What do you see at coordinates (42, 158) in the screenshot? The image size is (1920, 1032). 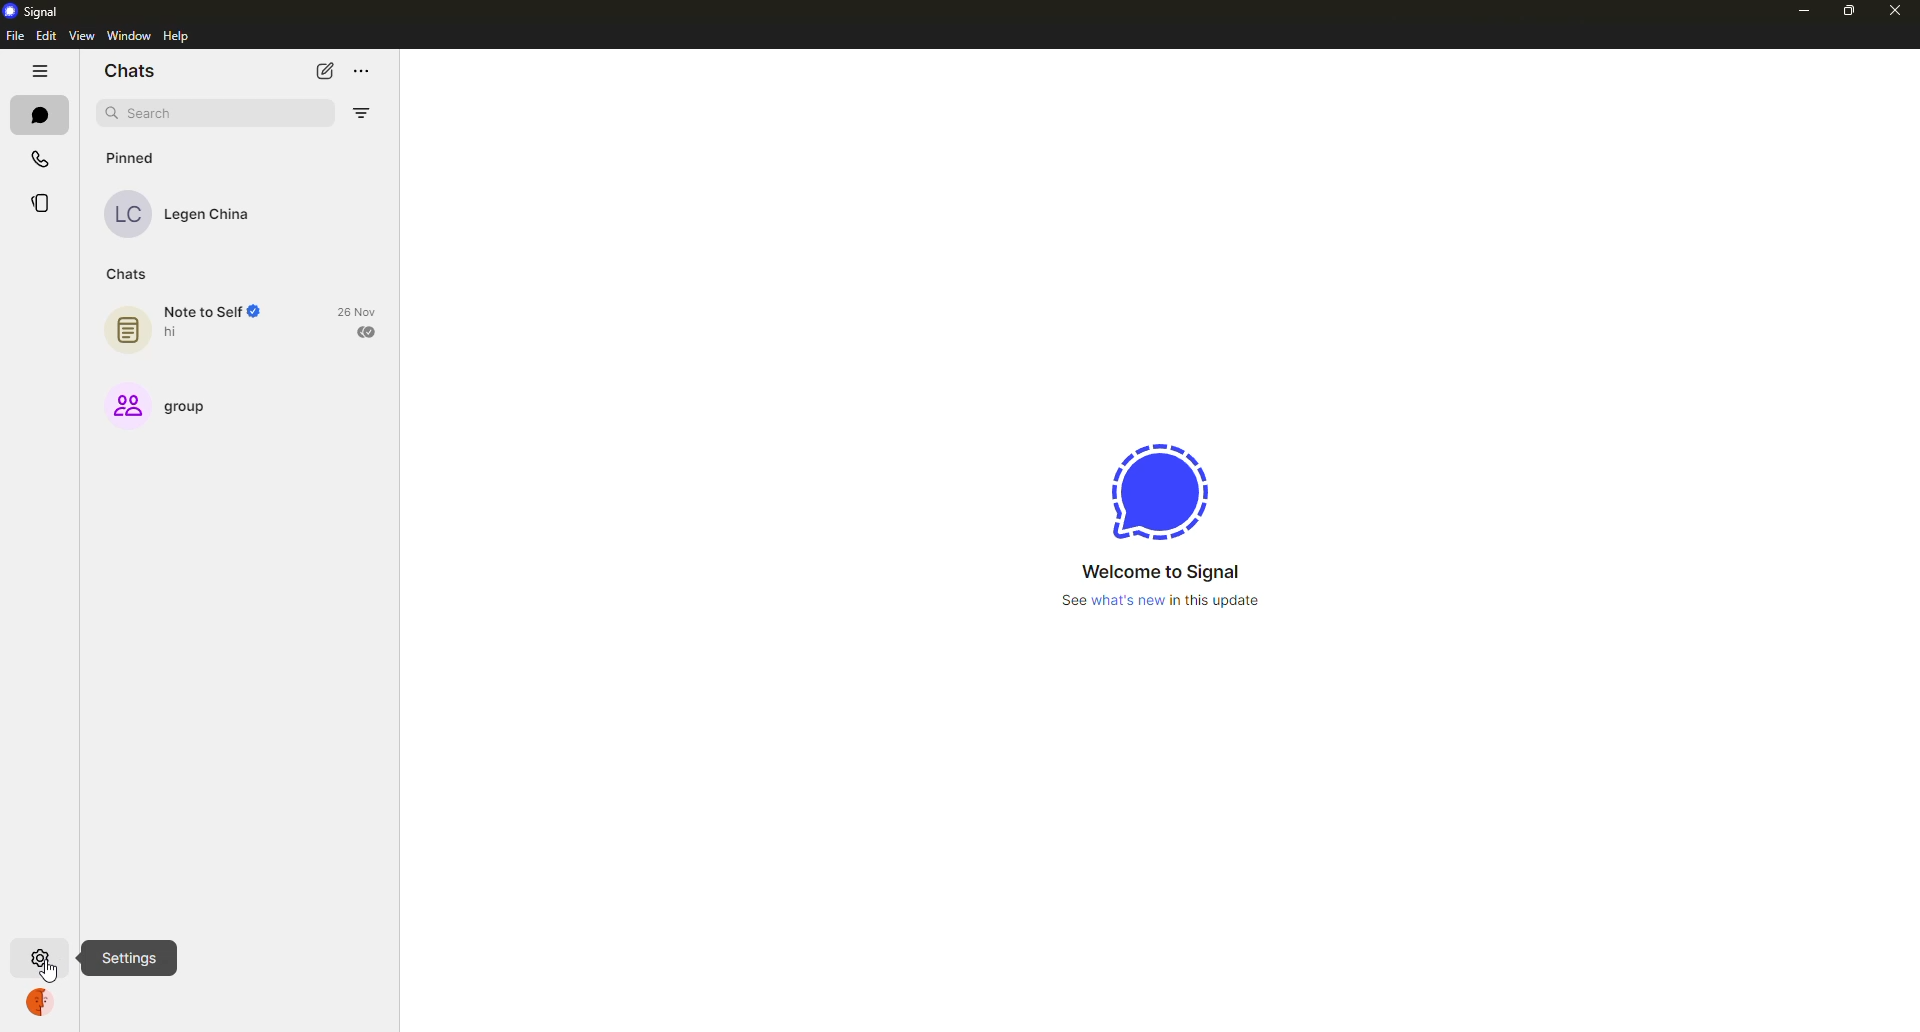 I see `calls` at bounding box center [42, 158].